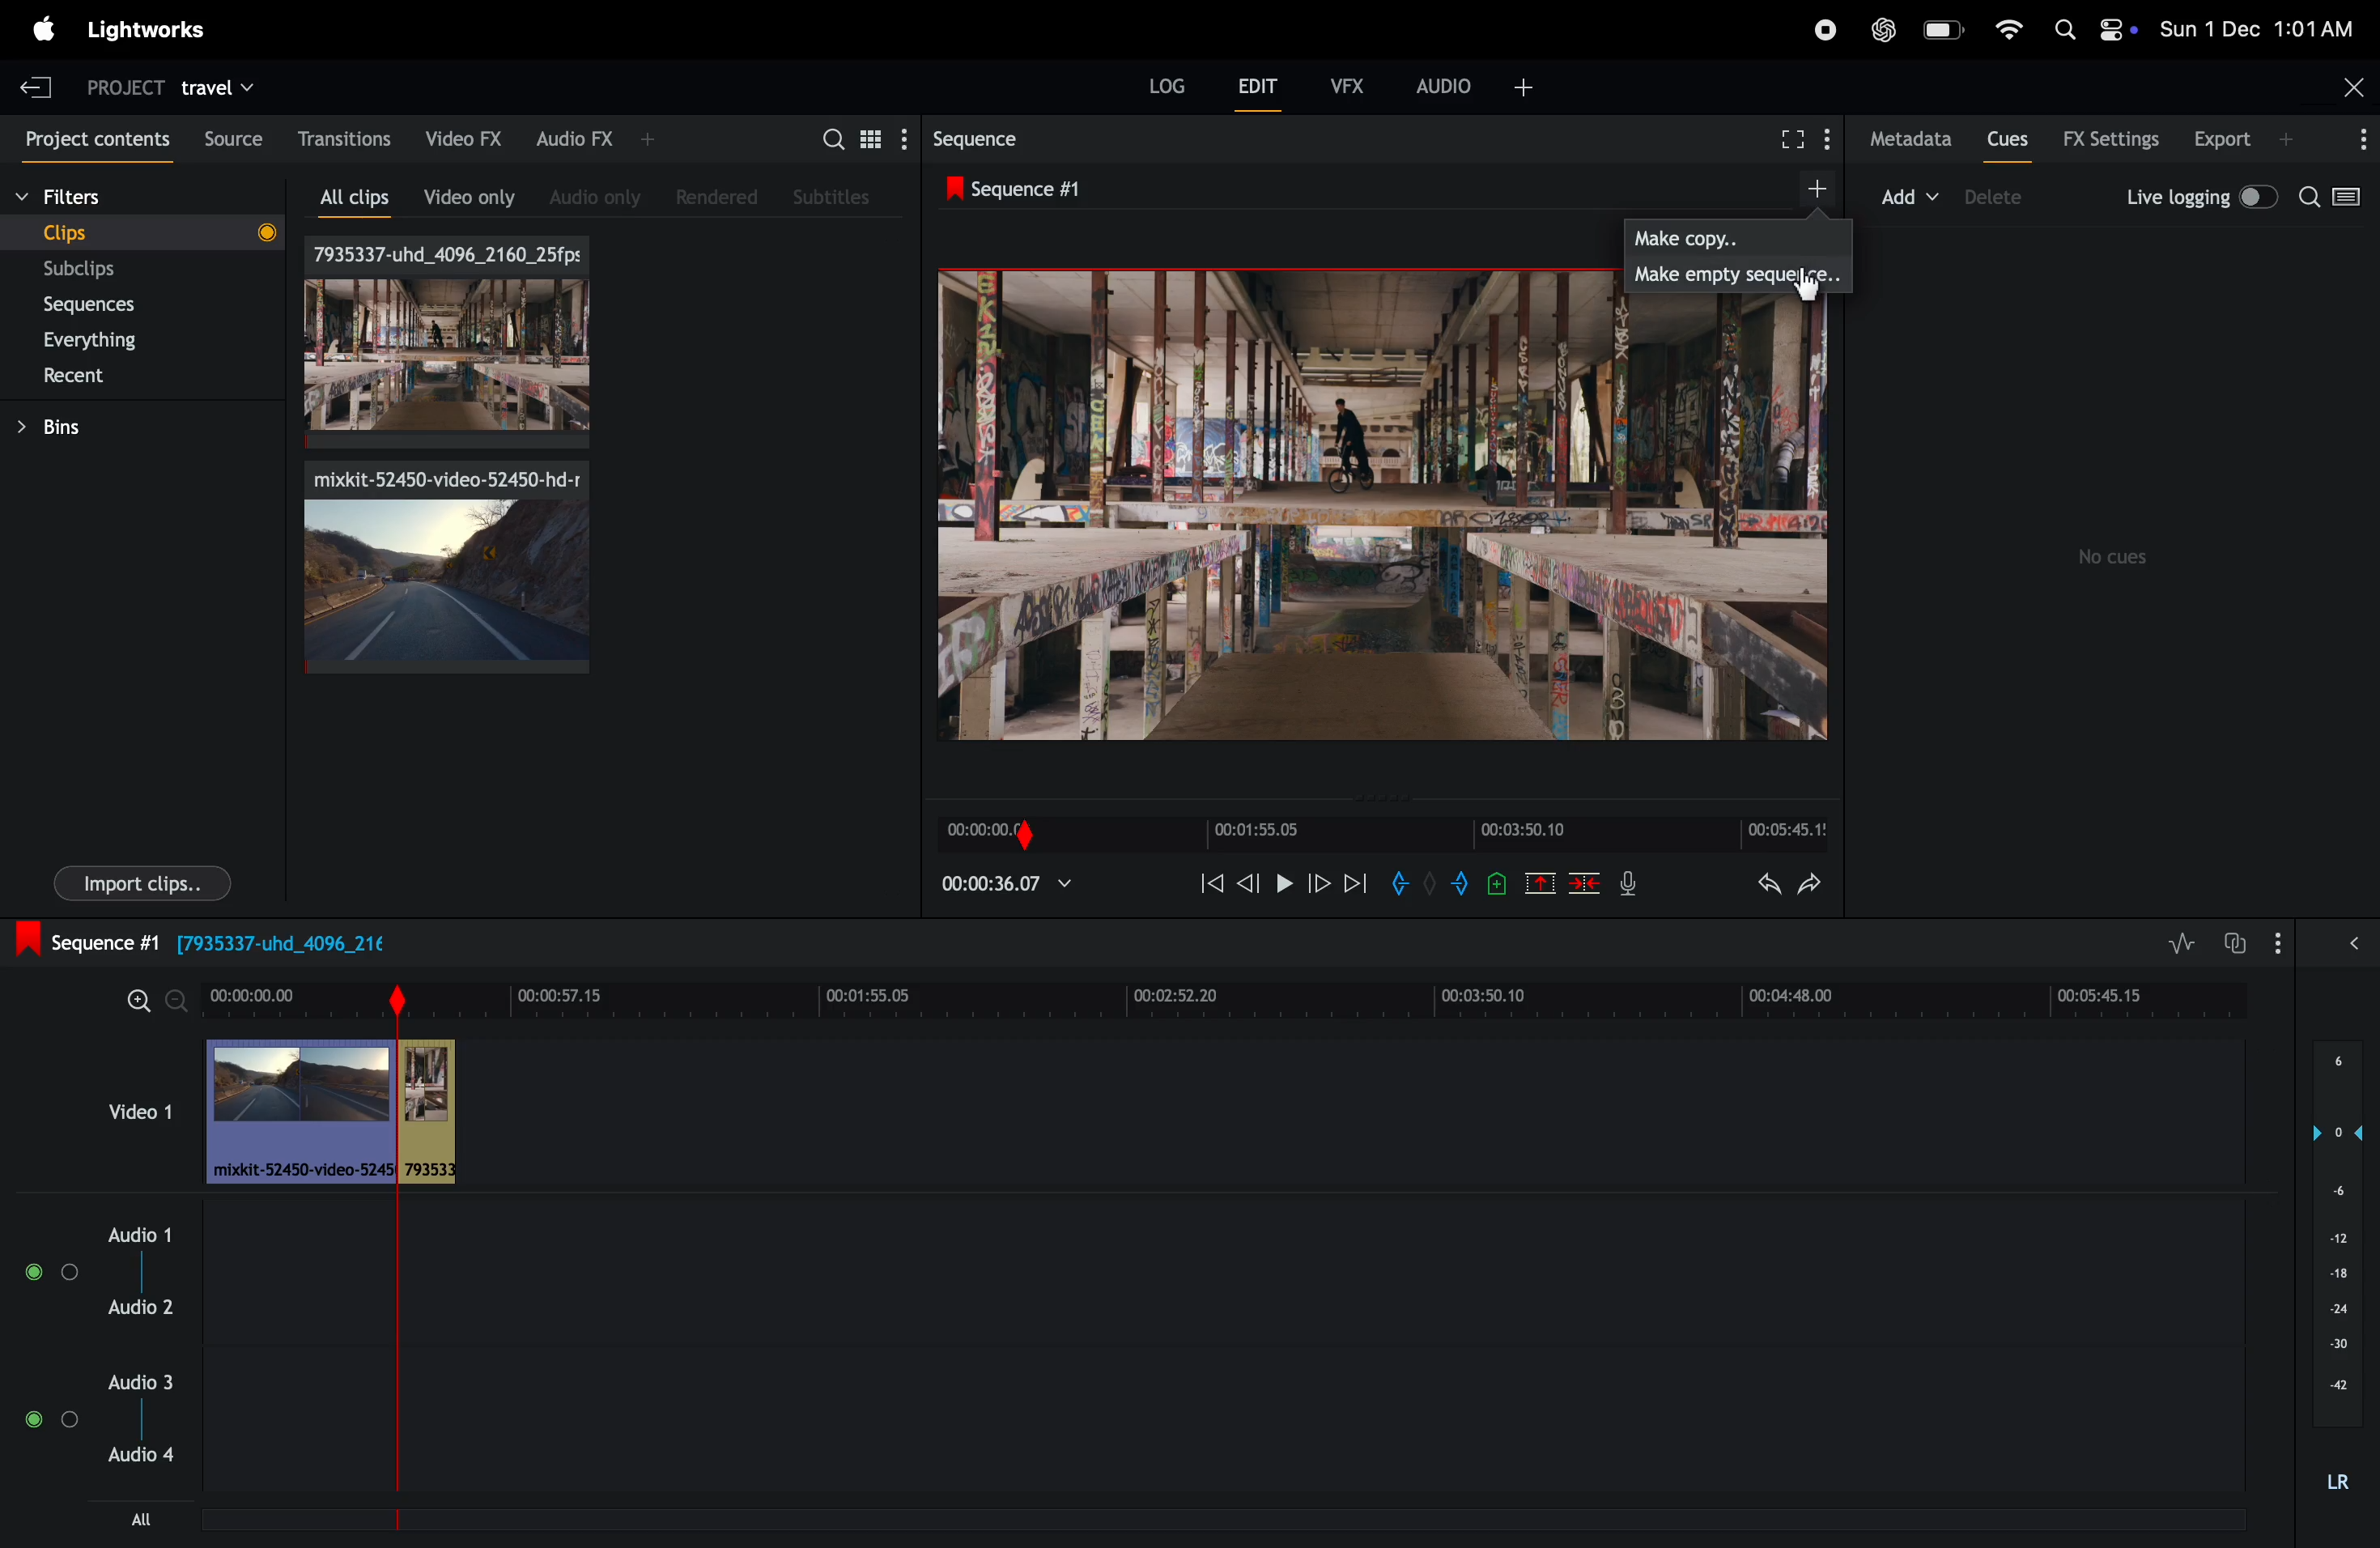 The image size is (2380, 1548). Describe the element at coordinates (1388, 834) in the screenshot. I see `time frame` at that location.